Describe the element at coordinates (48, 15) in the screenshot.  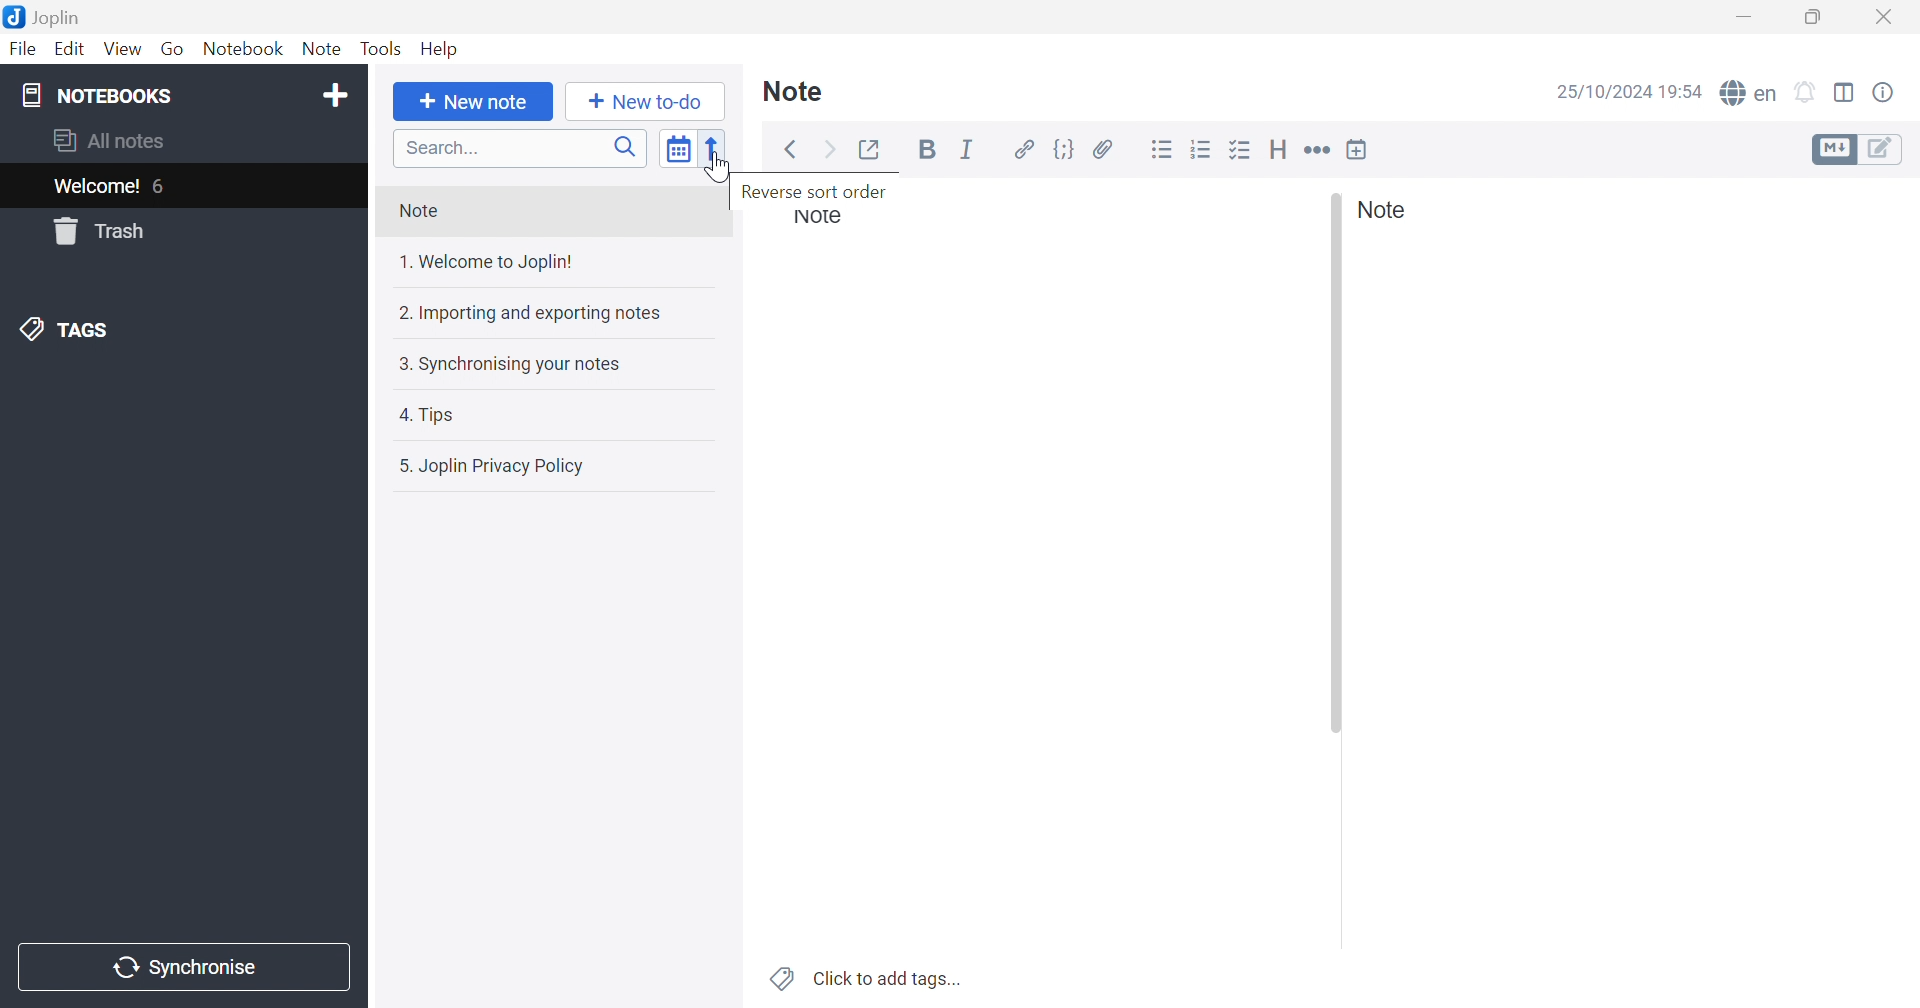
I see `Joplin` at that location.